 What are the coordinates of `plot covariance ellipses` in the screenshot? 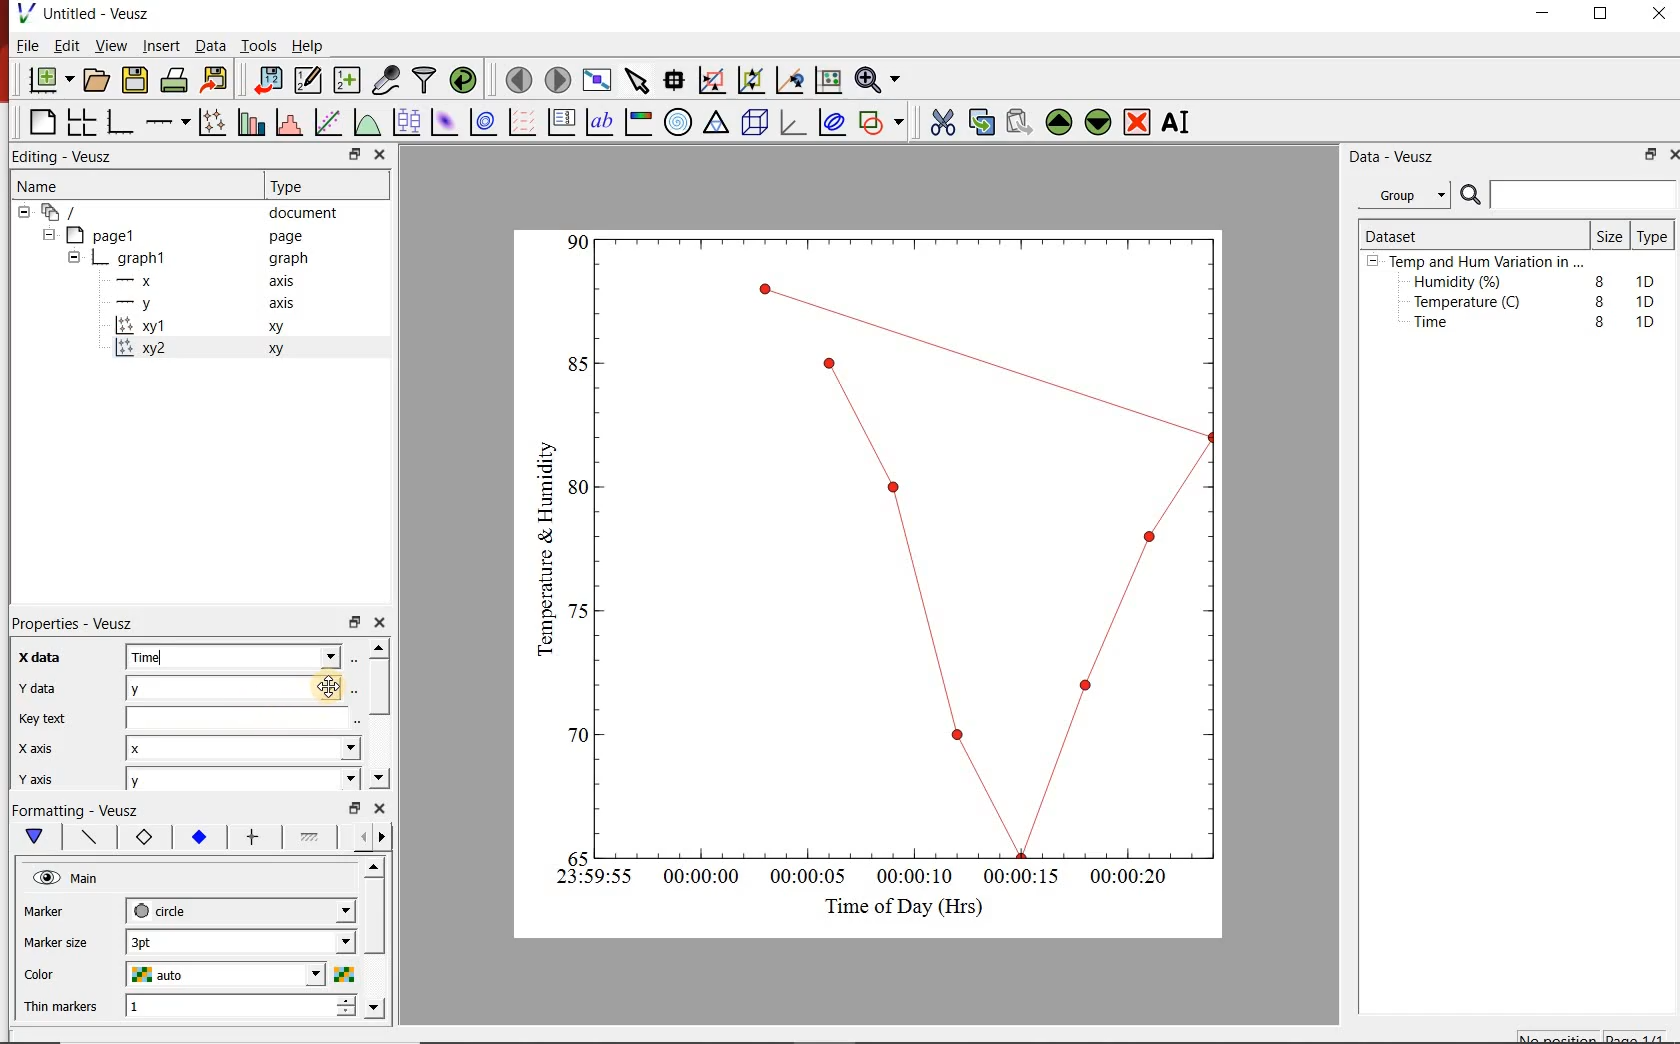 It's located at (837, 126).